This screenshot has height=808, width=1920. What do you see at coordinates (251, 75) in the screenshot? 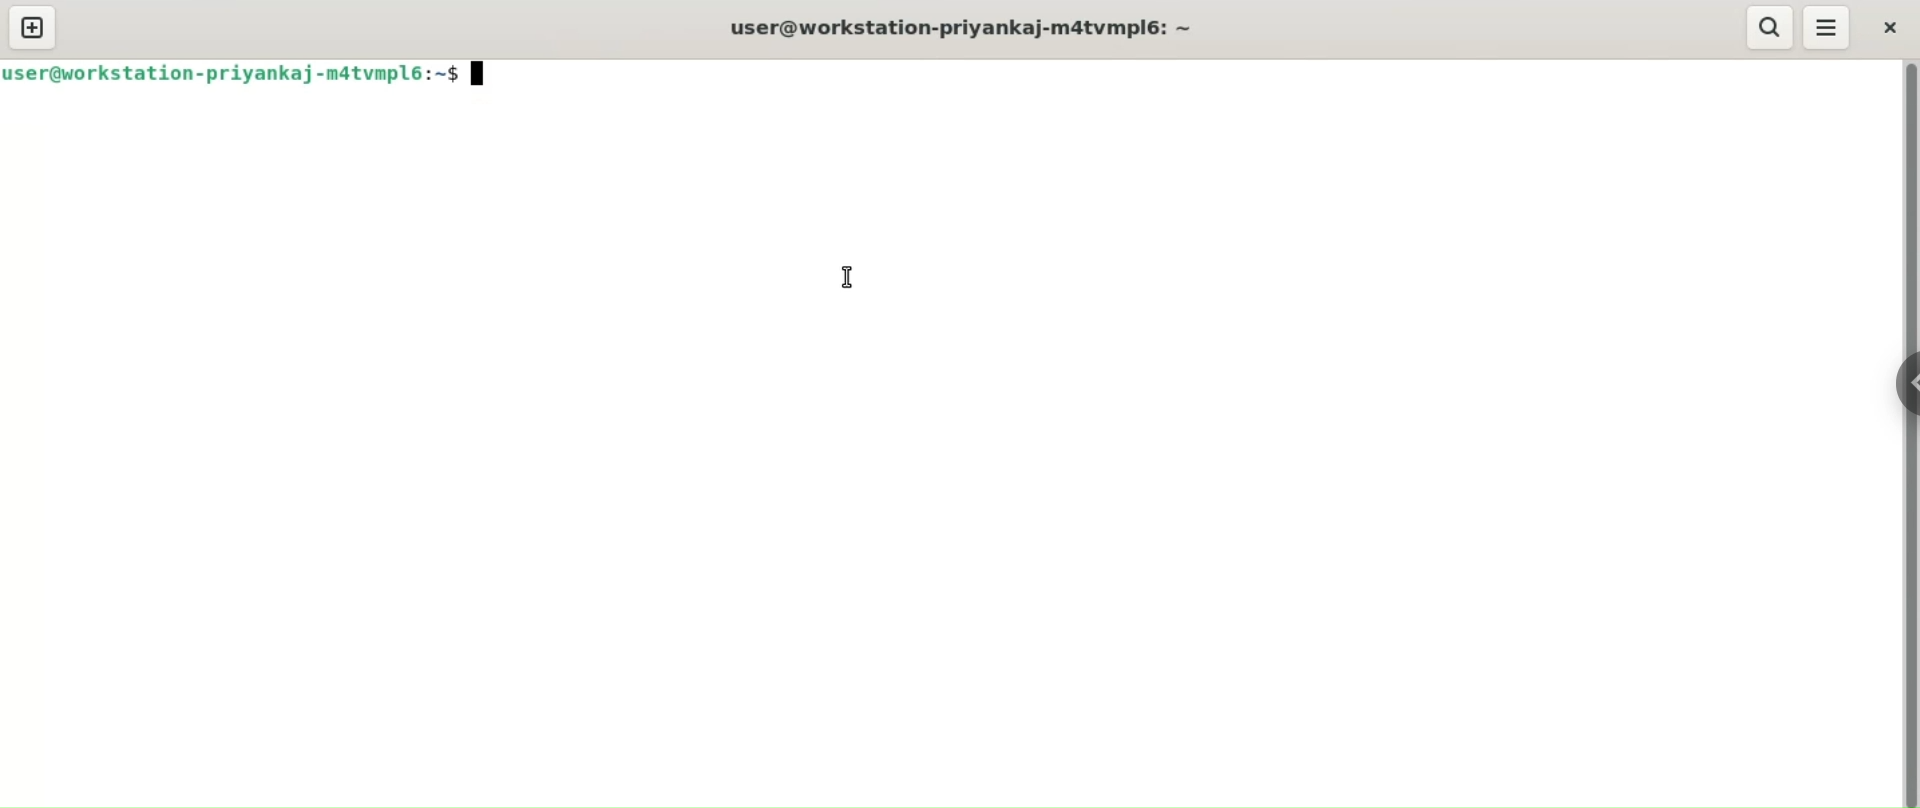
I see `iIser@workstation-priyankaj-matvmpl6:~$ Jj` at bounding box center [251, 75].